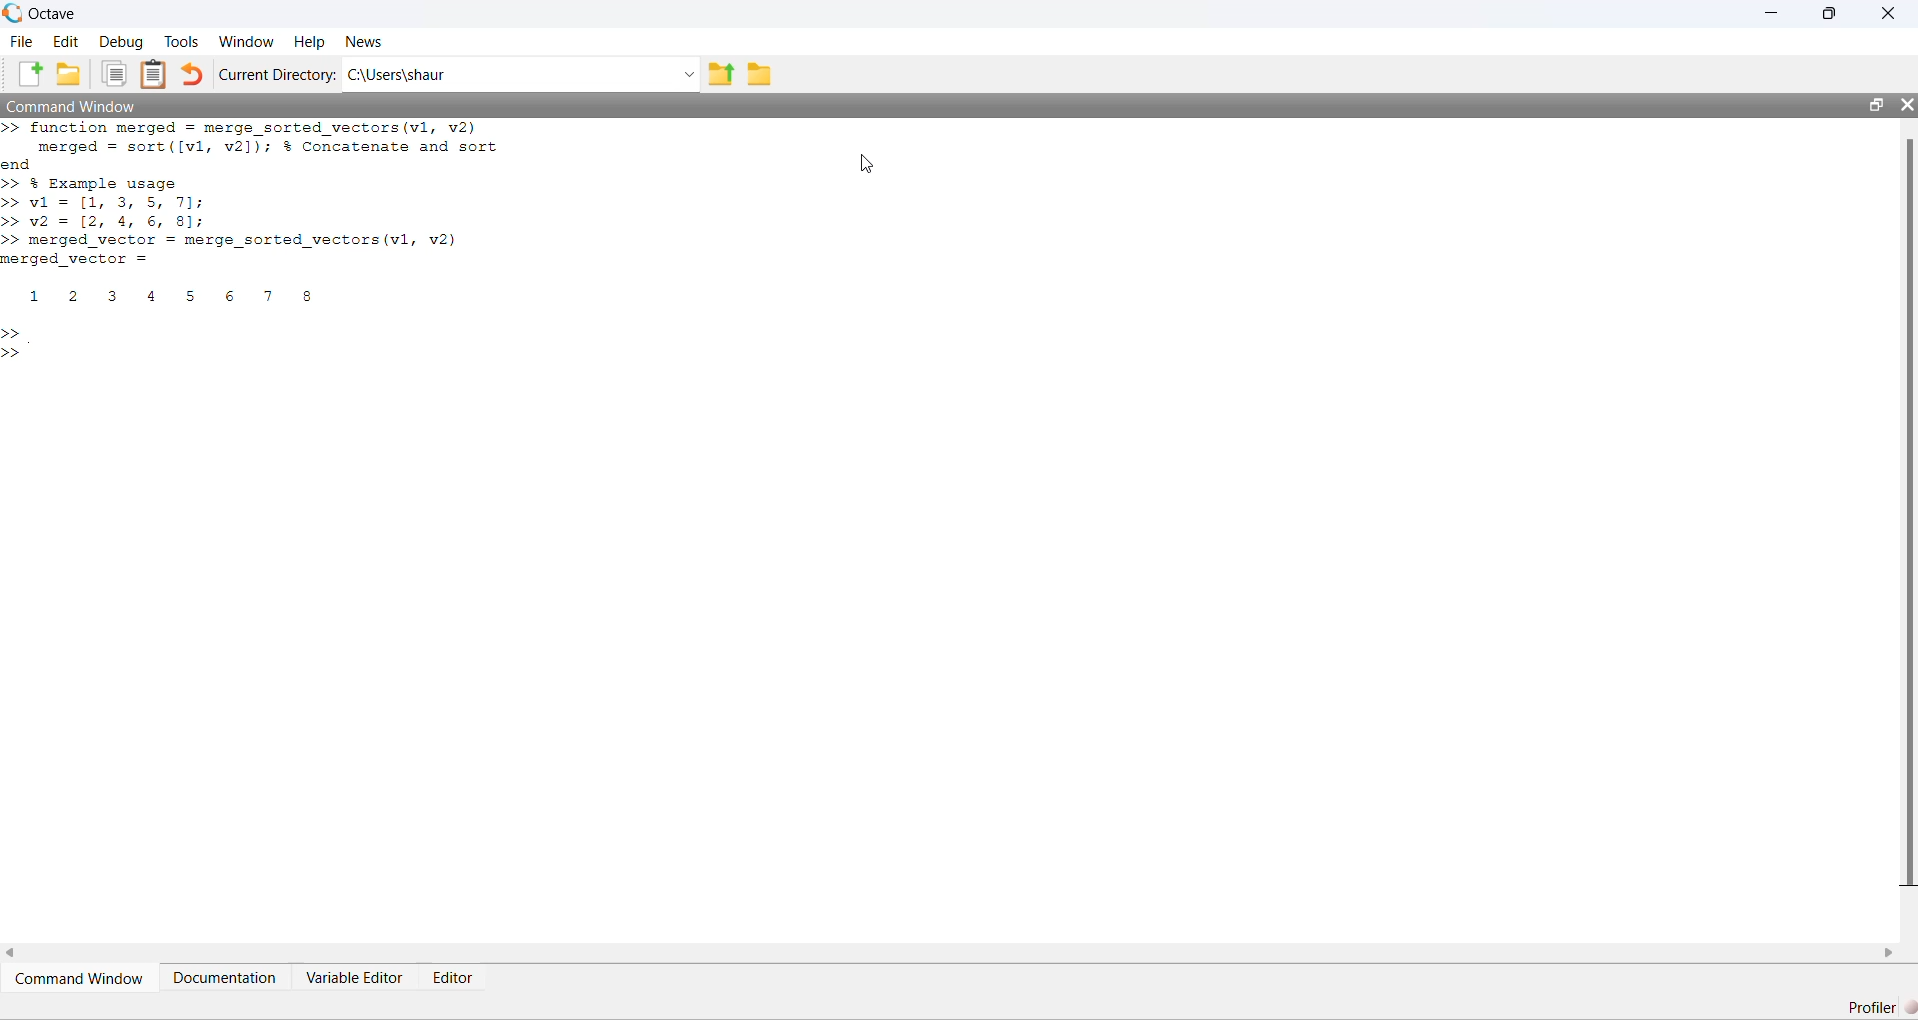 Image resolution: width=1918 pixels, height=1020 pixels. I want to click on ‘Command Window, so click(80, 978).